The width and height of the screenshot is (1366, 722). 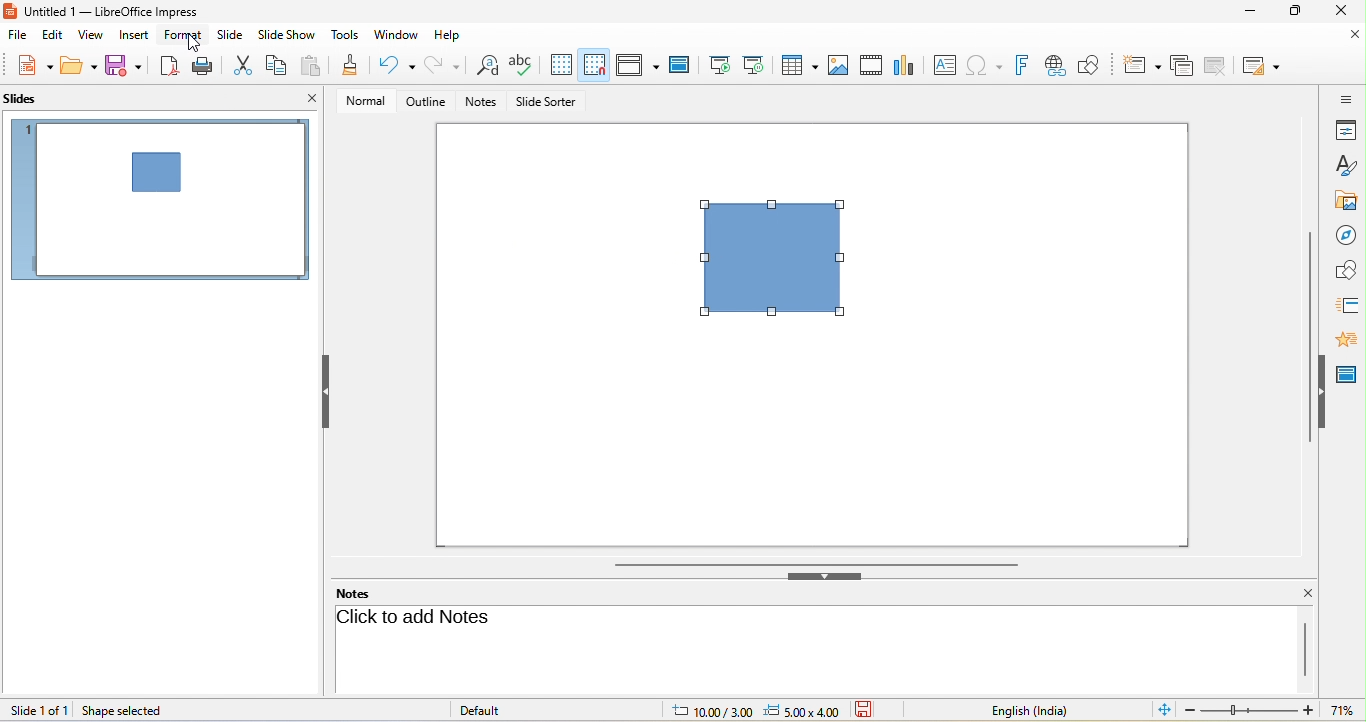 What do you see at coordinates (706, 712) in the screenshot?
I see `10.00/3.00` at bounding box center [706, 712].